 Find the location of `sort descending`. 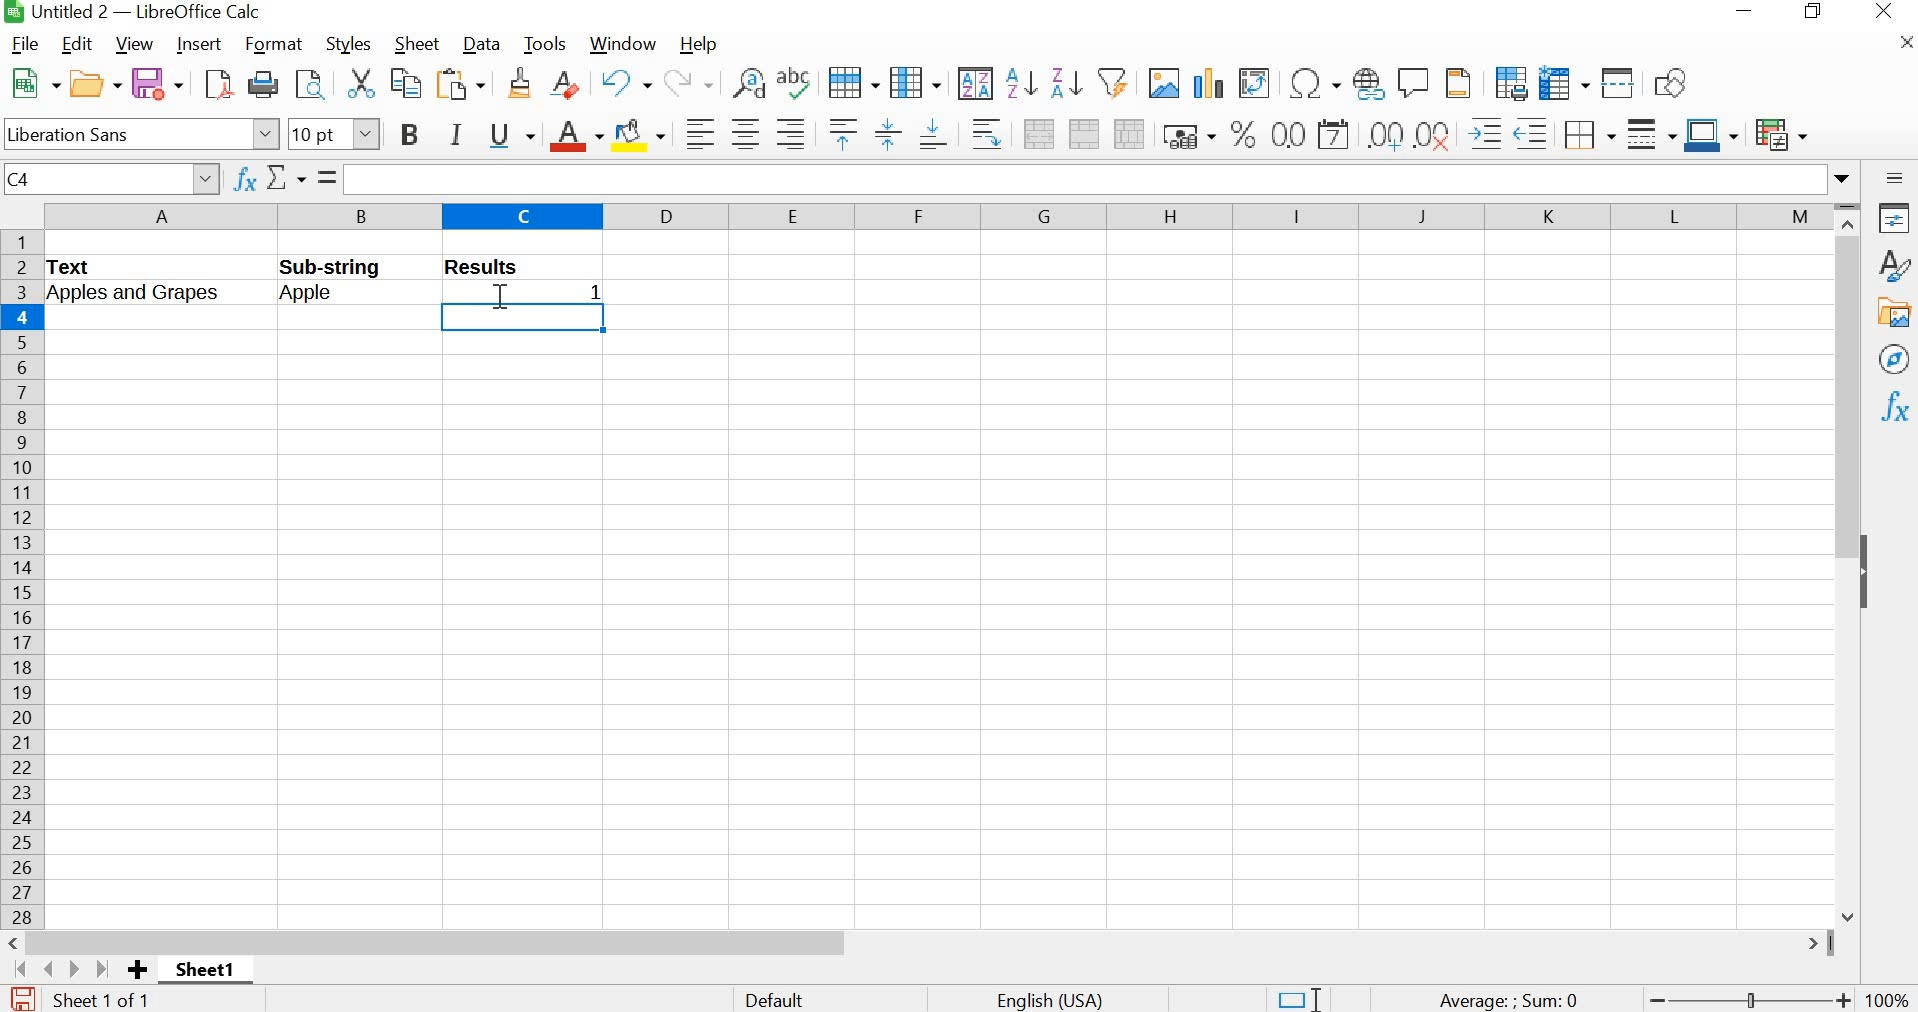

sort descending is located at coordinates (1065, 82).